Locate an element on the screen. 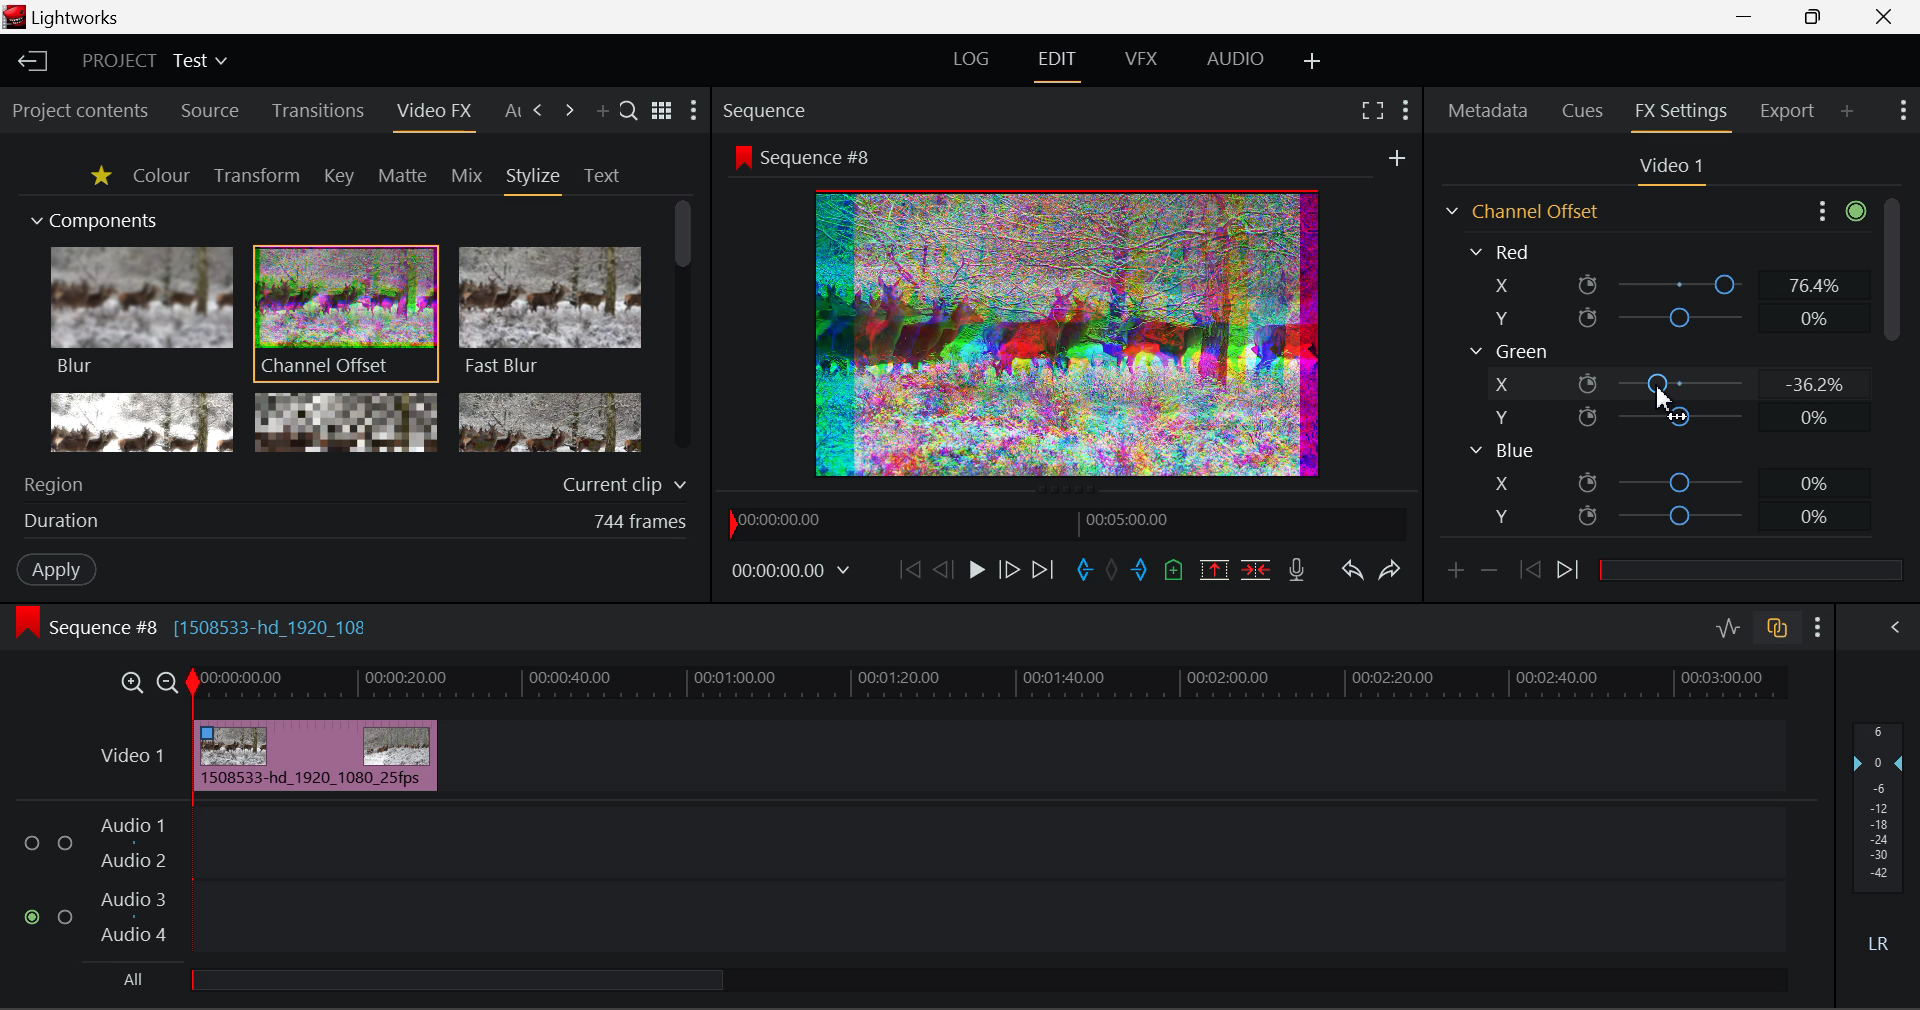 The height and width of the screenshot is (1010, 1920). Show Settings is located at coordinates (1404, 113).